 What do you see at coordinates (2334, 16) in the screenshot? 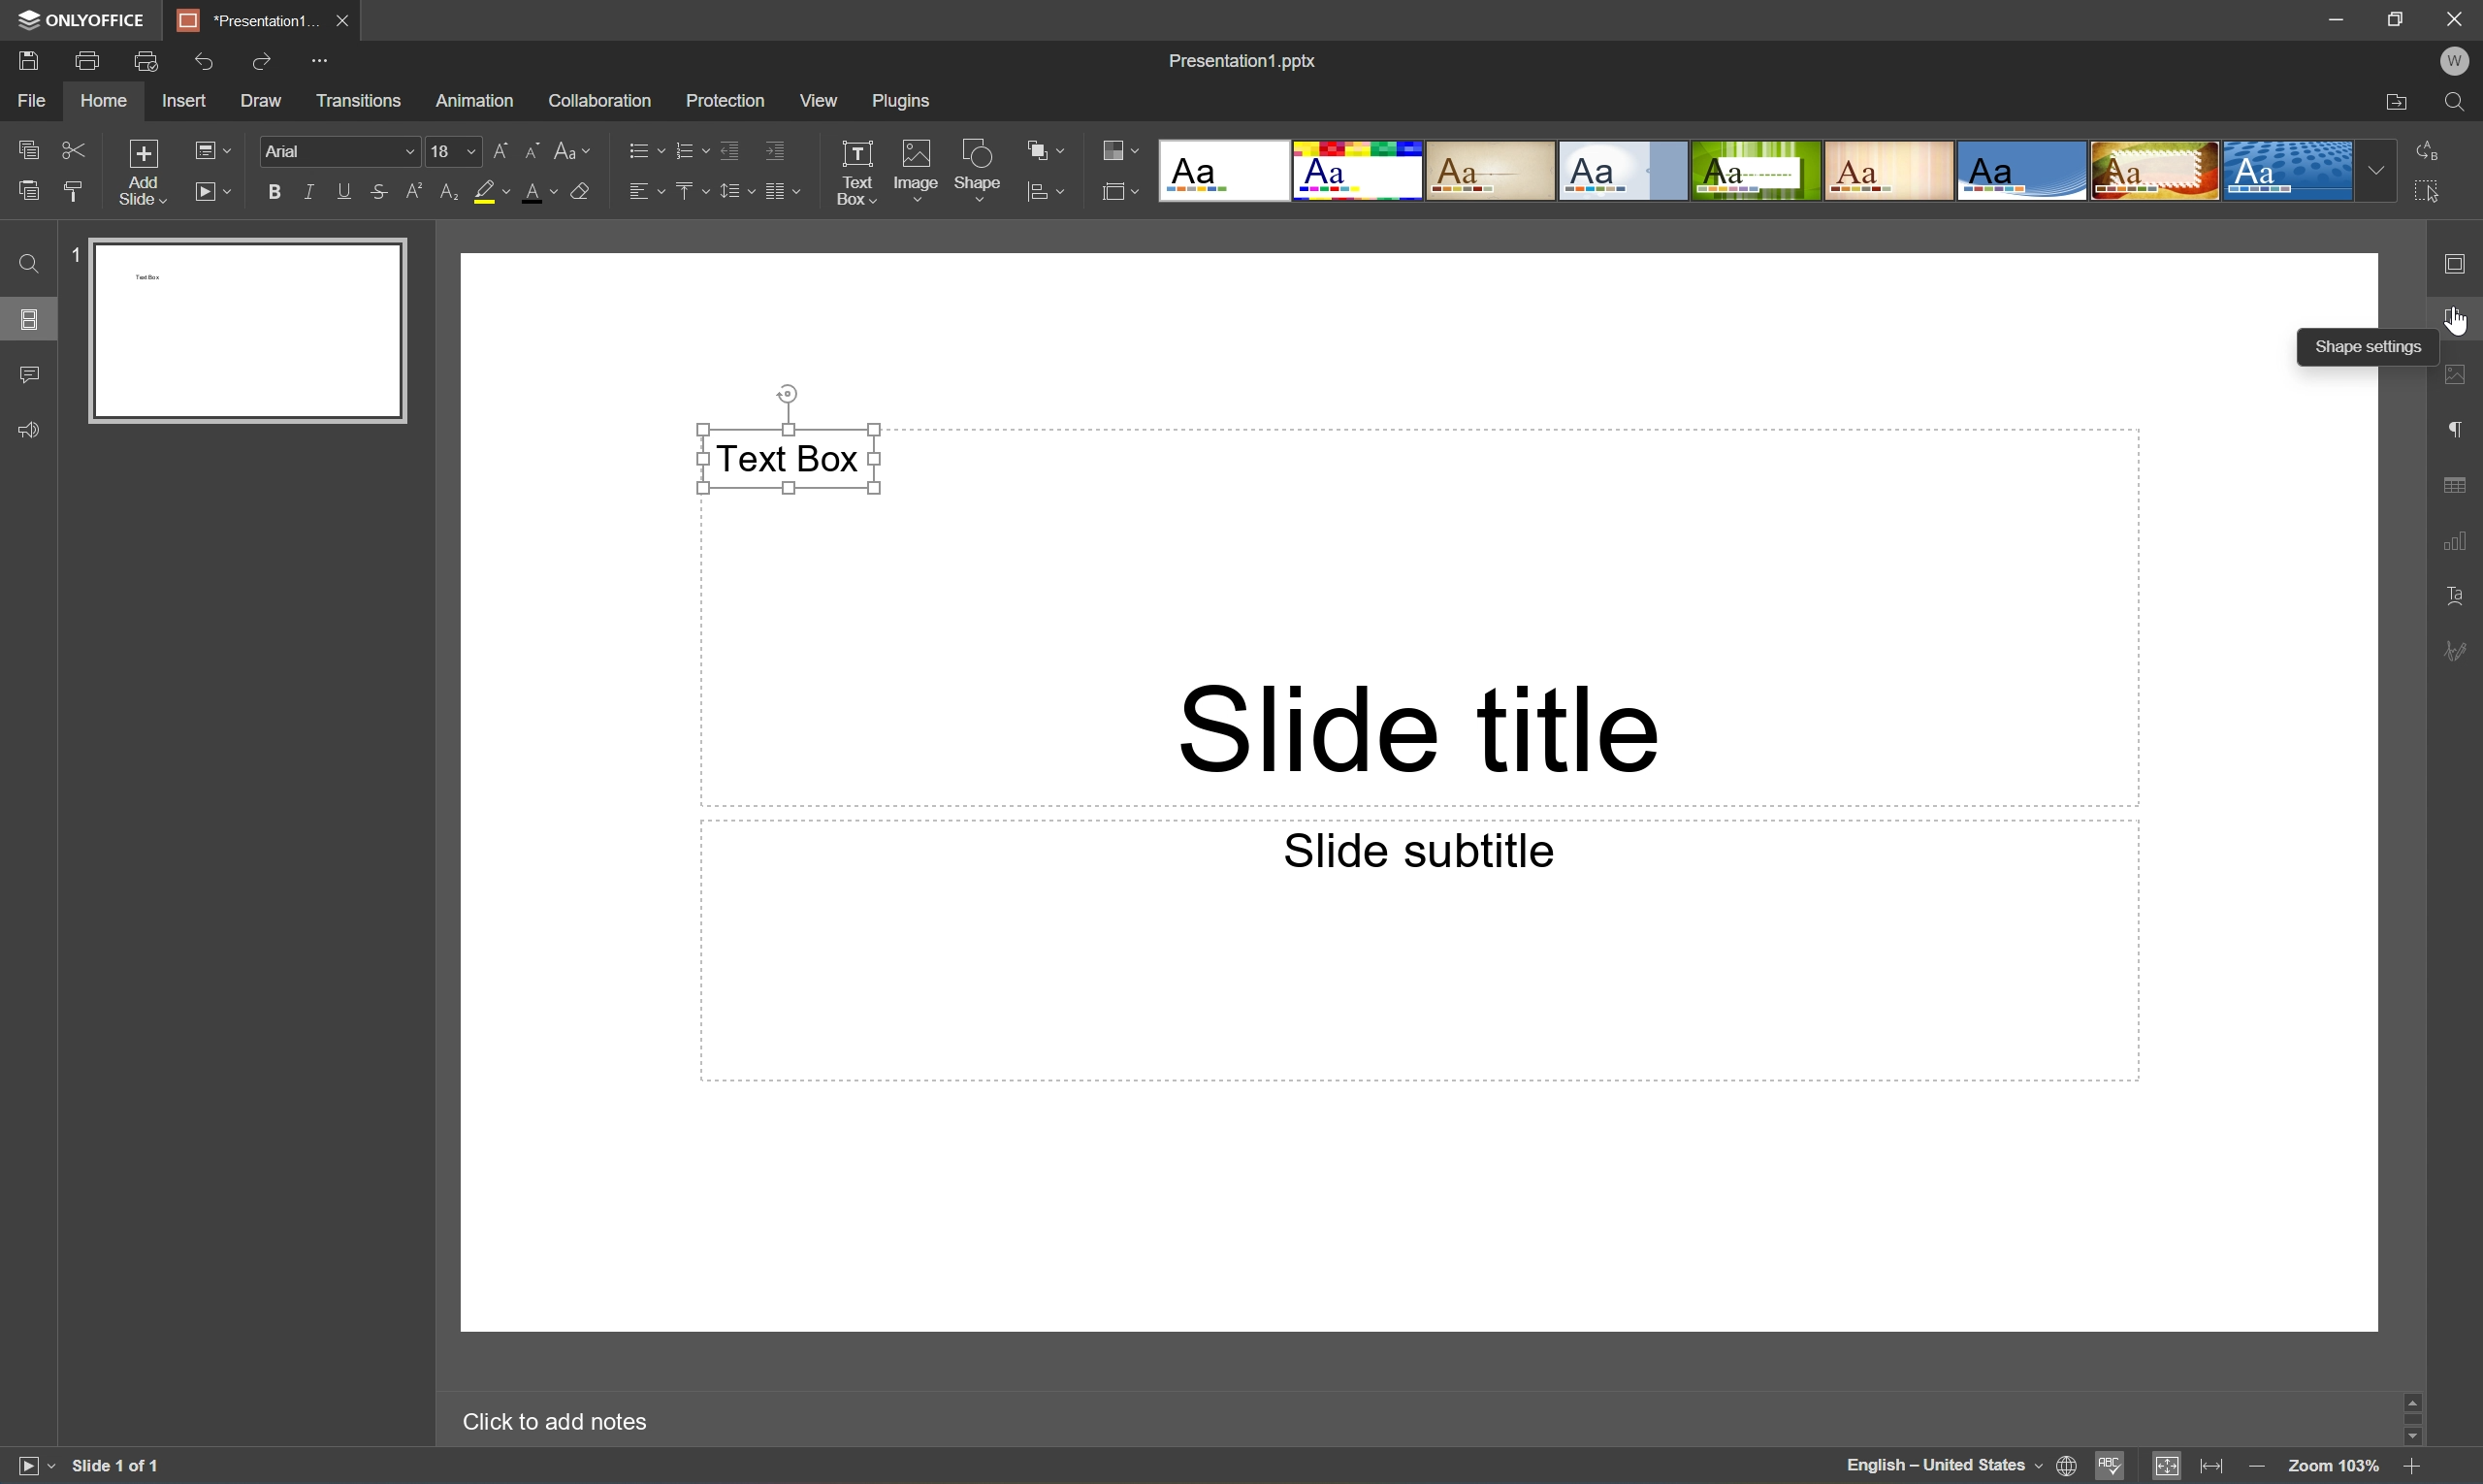
I see `Minimize` at bounding box center [2334, 16].